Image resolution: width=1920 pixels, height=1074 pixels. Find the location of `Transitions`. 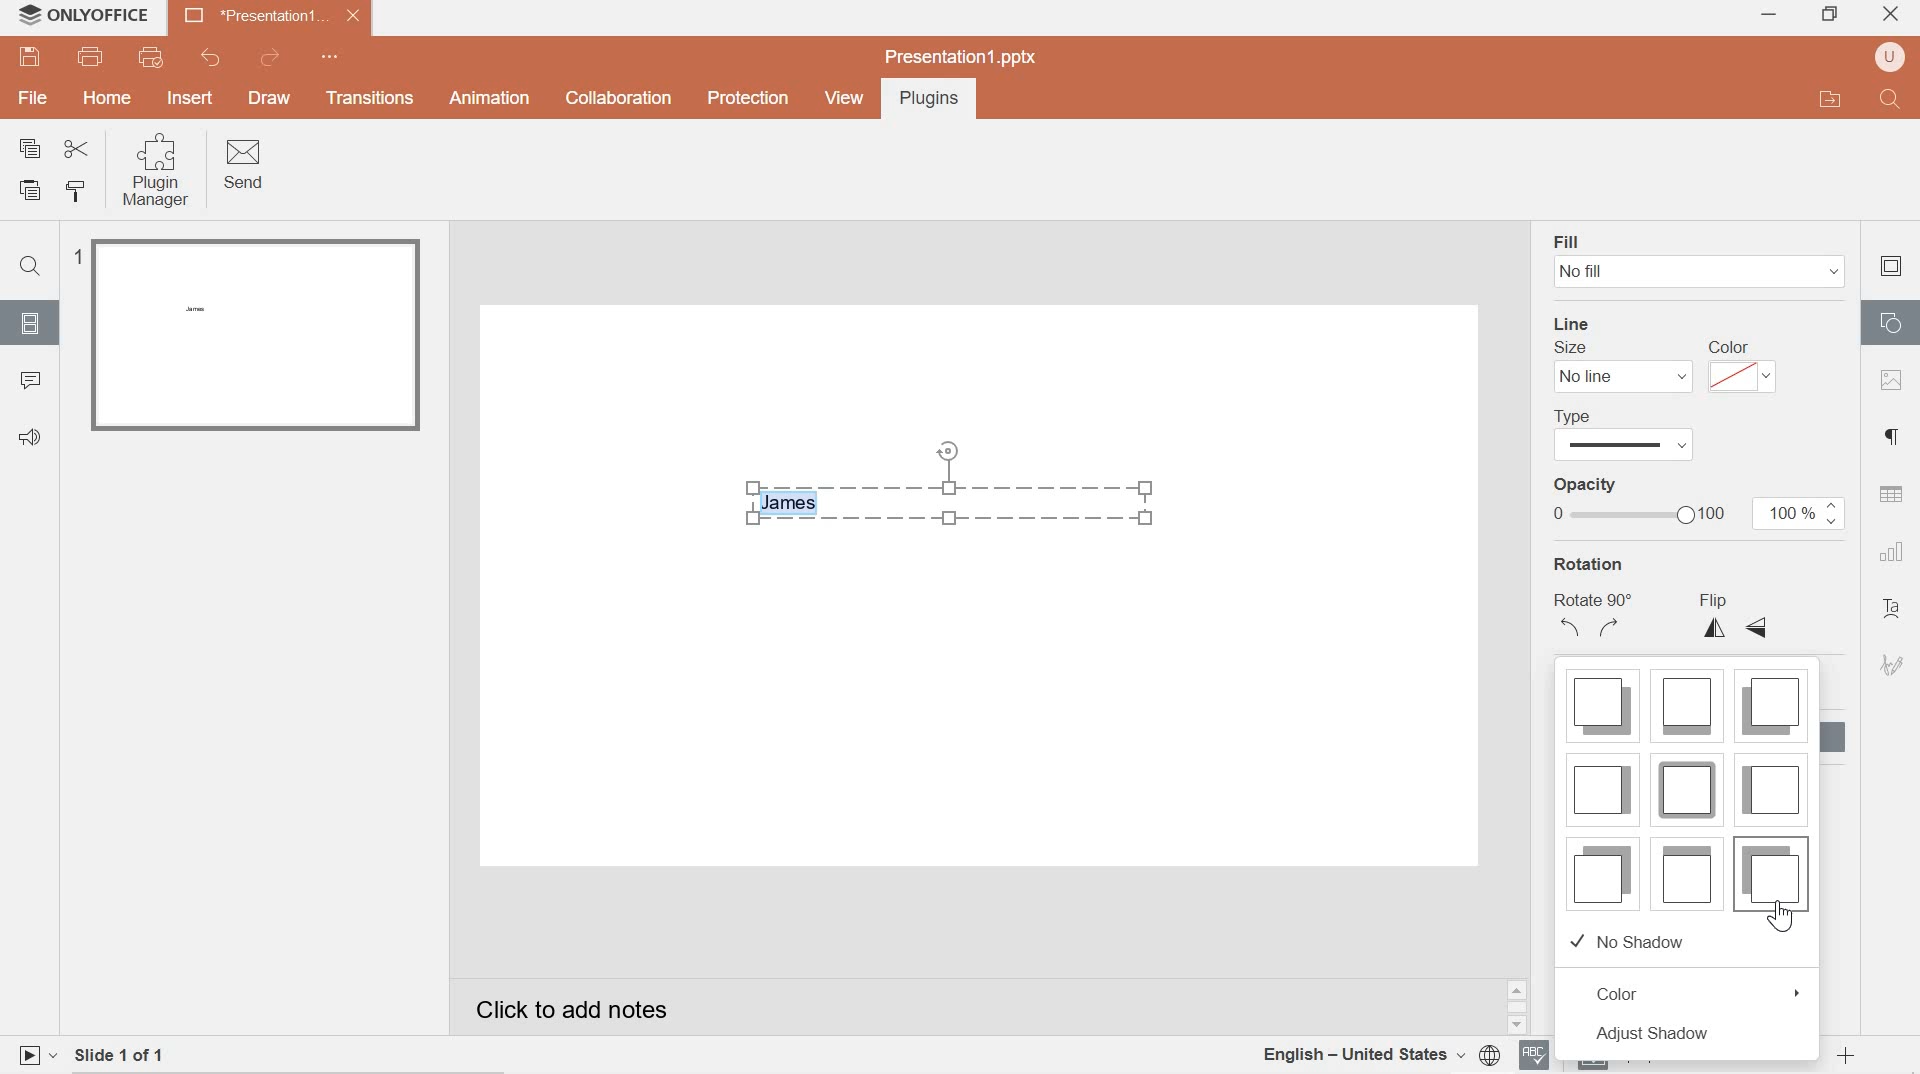

Transitions is located at coordinates (370, 99).